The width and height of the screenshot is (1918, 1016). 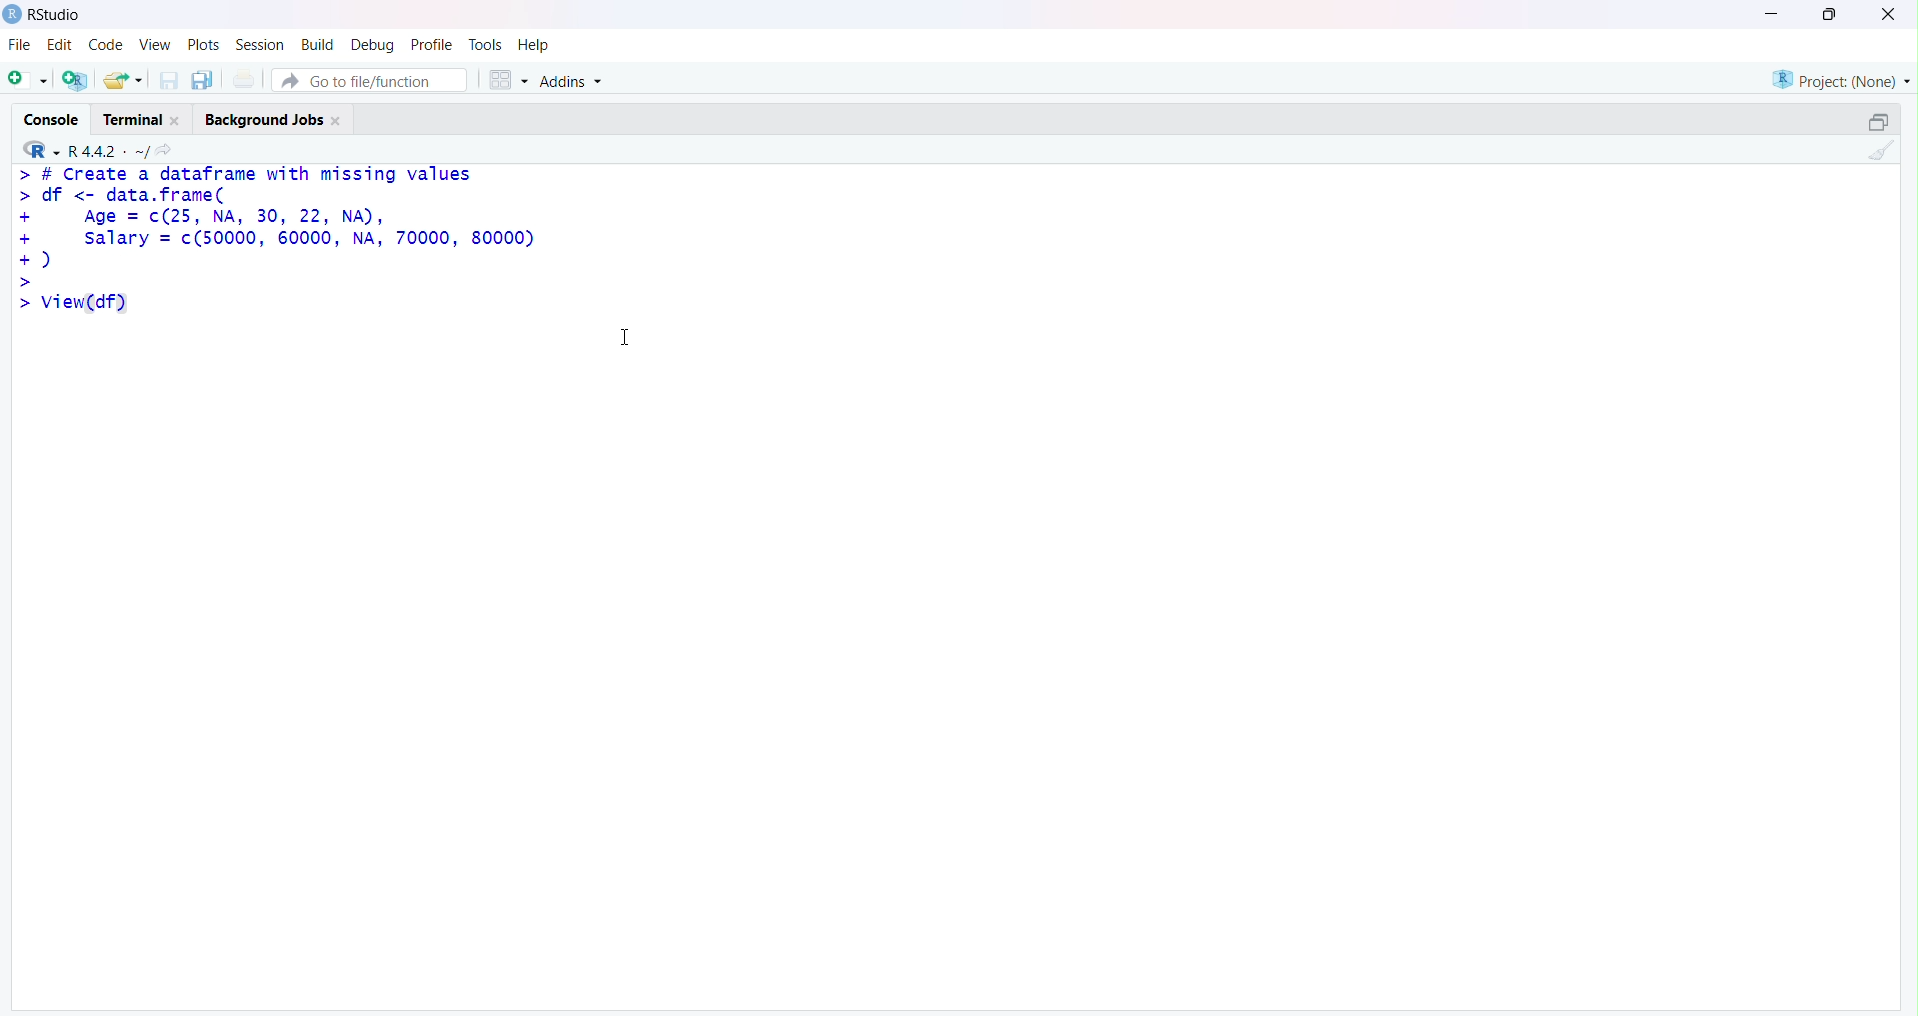 What do you see at coordinates (258, 44) in the screenshot?
I see `Session` at bounding box center [258, 44].